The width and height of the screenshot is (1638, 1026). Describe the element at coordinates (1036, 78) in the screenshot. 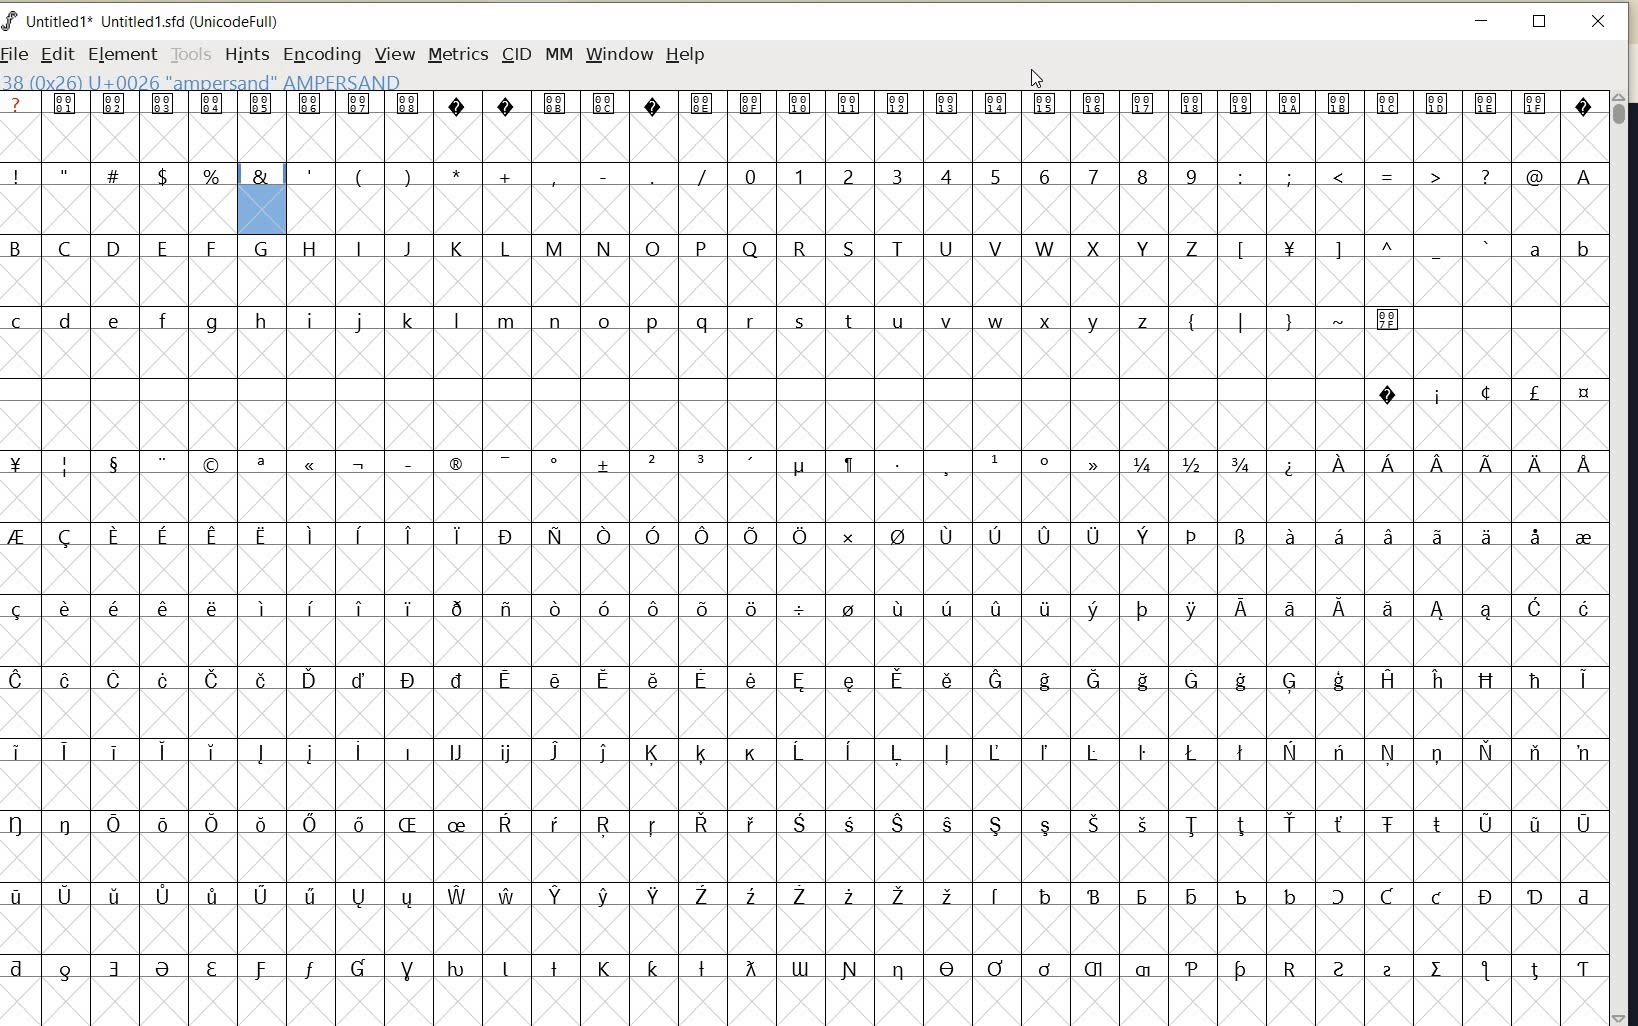

I see `CURSOR` at that location.